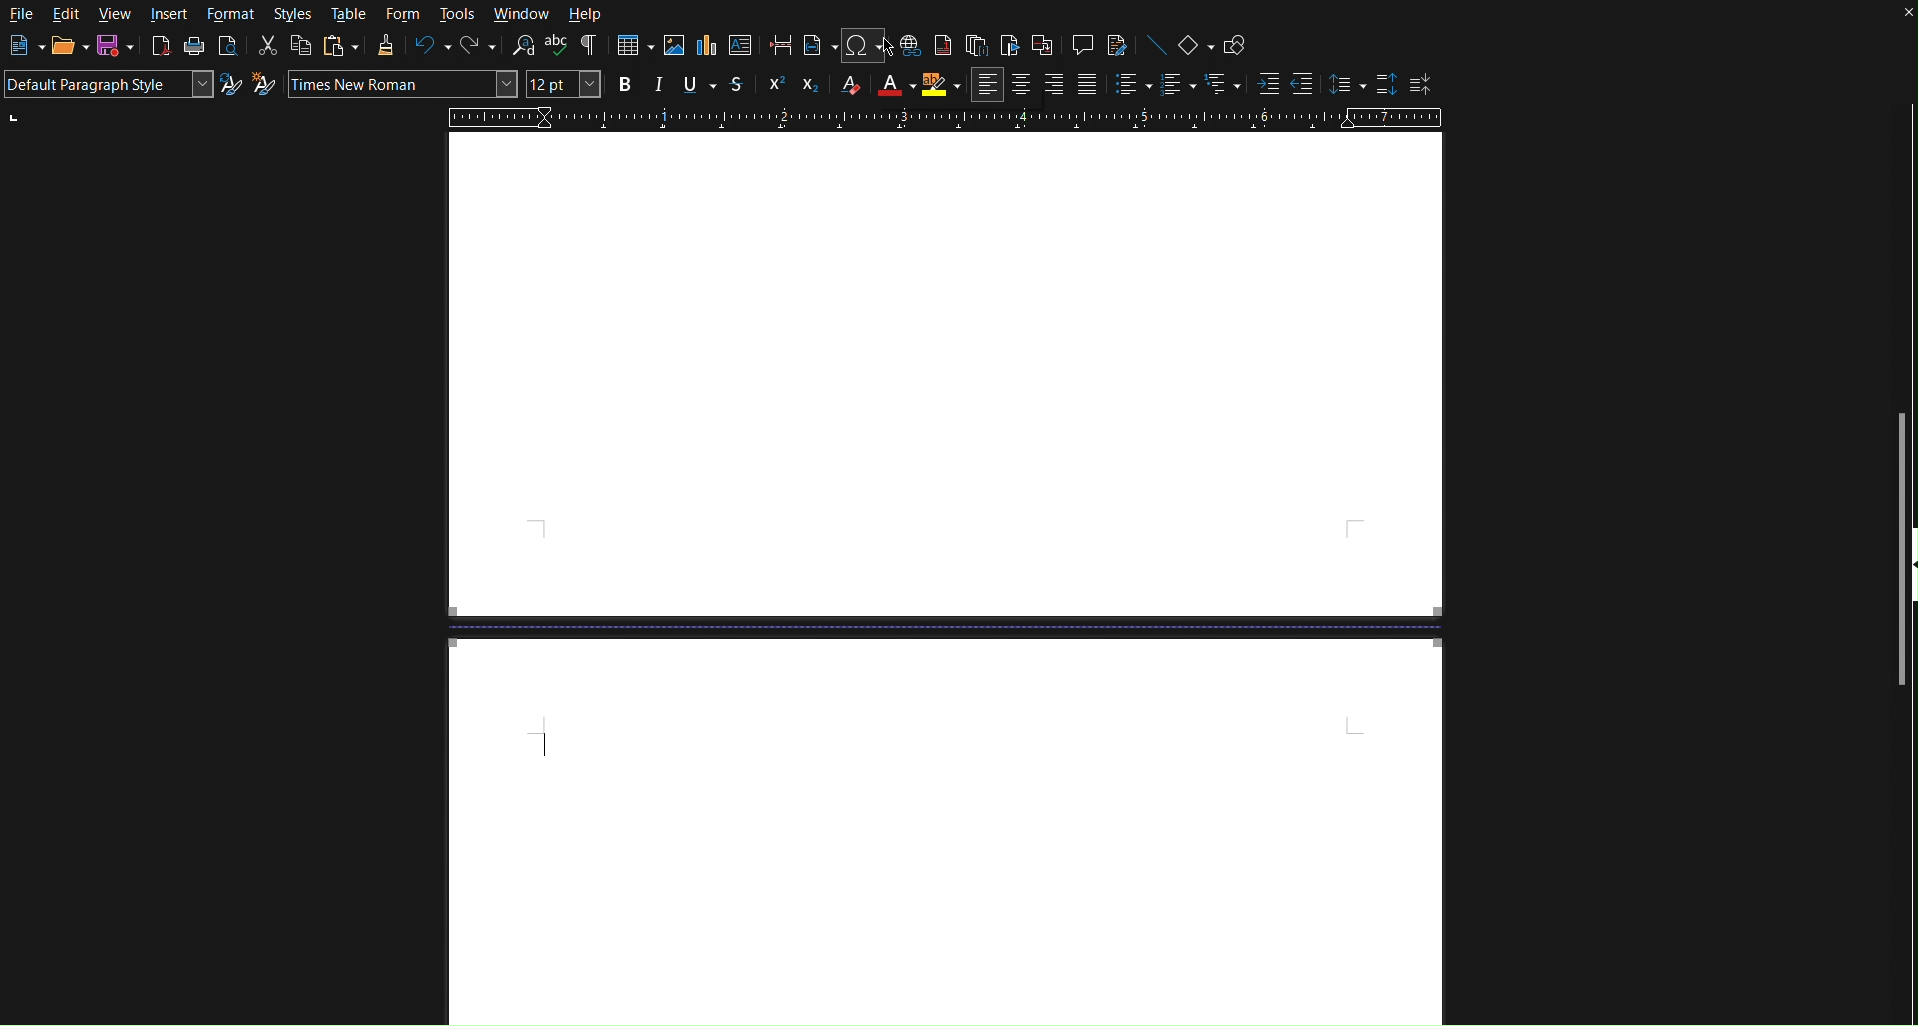 This screenshot has height=1026, width=1918. What do you see at coordinates (1081, 45) in the screenshot?
I see `Insert Comment` at bounding box center [1081, 45].